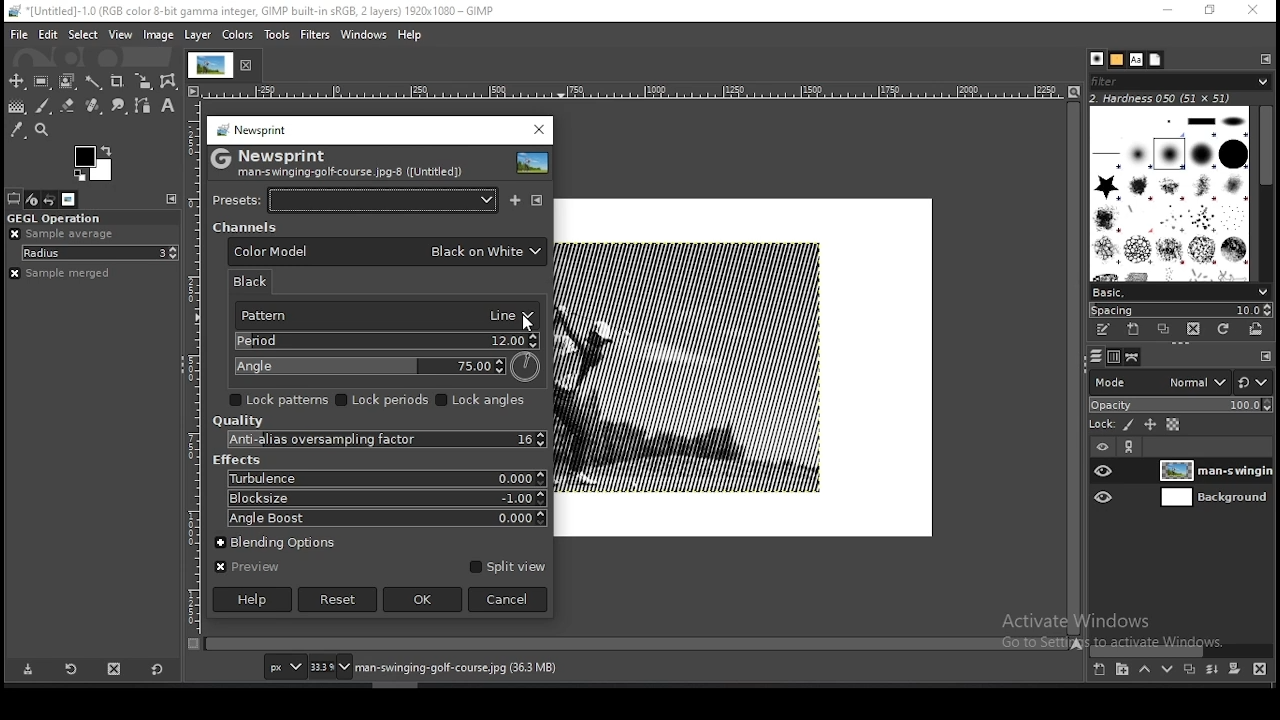 The height and width of the screenshot is (720, 1280). Describe the element at coordinates (17, 129) in the screenshot. I see `color picker tool` at that location.